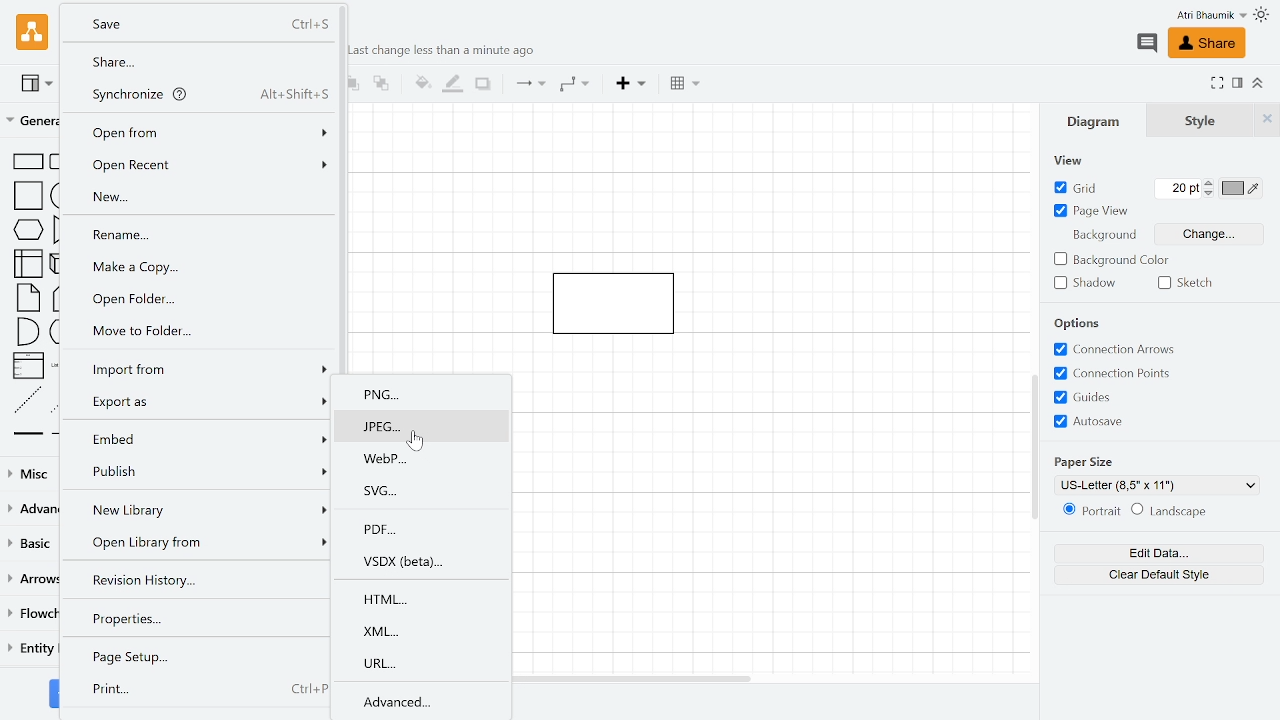 Image resolution: width=1280 pixels, height=720 pixels. Describe the element at coordinates (1083, 460) in the screenshot. I see `Paper Size` at that location.